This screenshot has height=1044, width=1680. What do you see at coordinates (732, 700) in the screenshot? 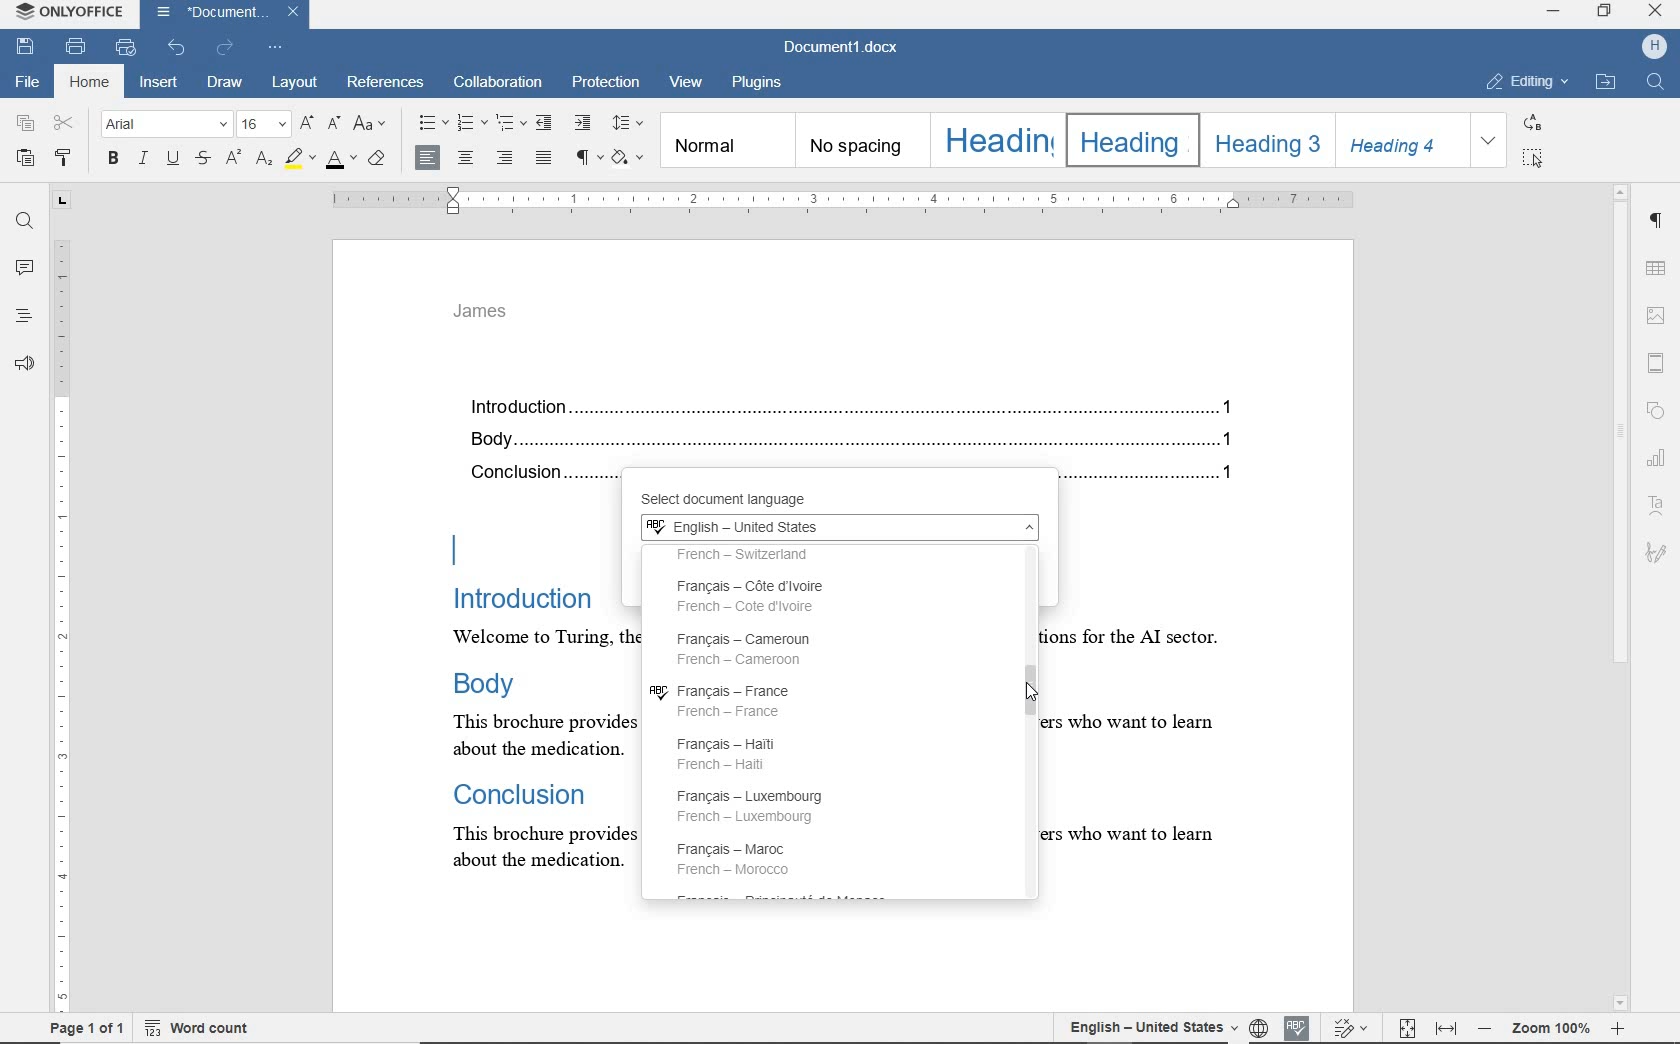
I see `François - France` at bounding box center [732, 700].